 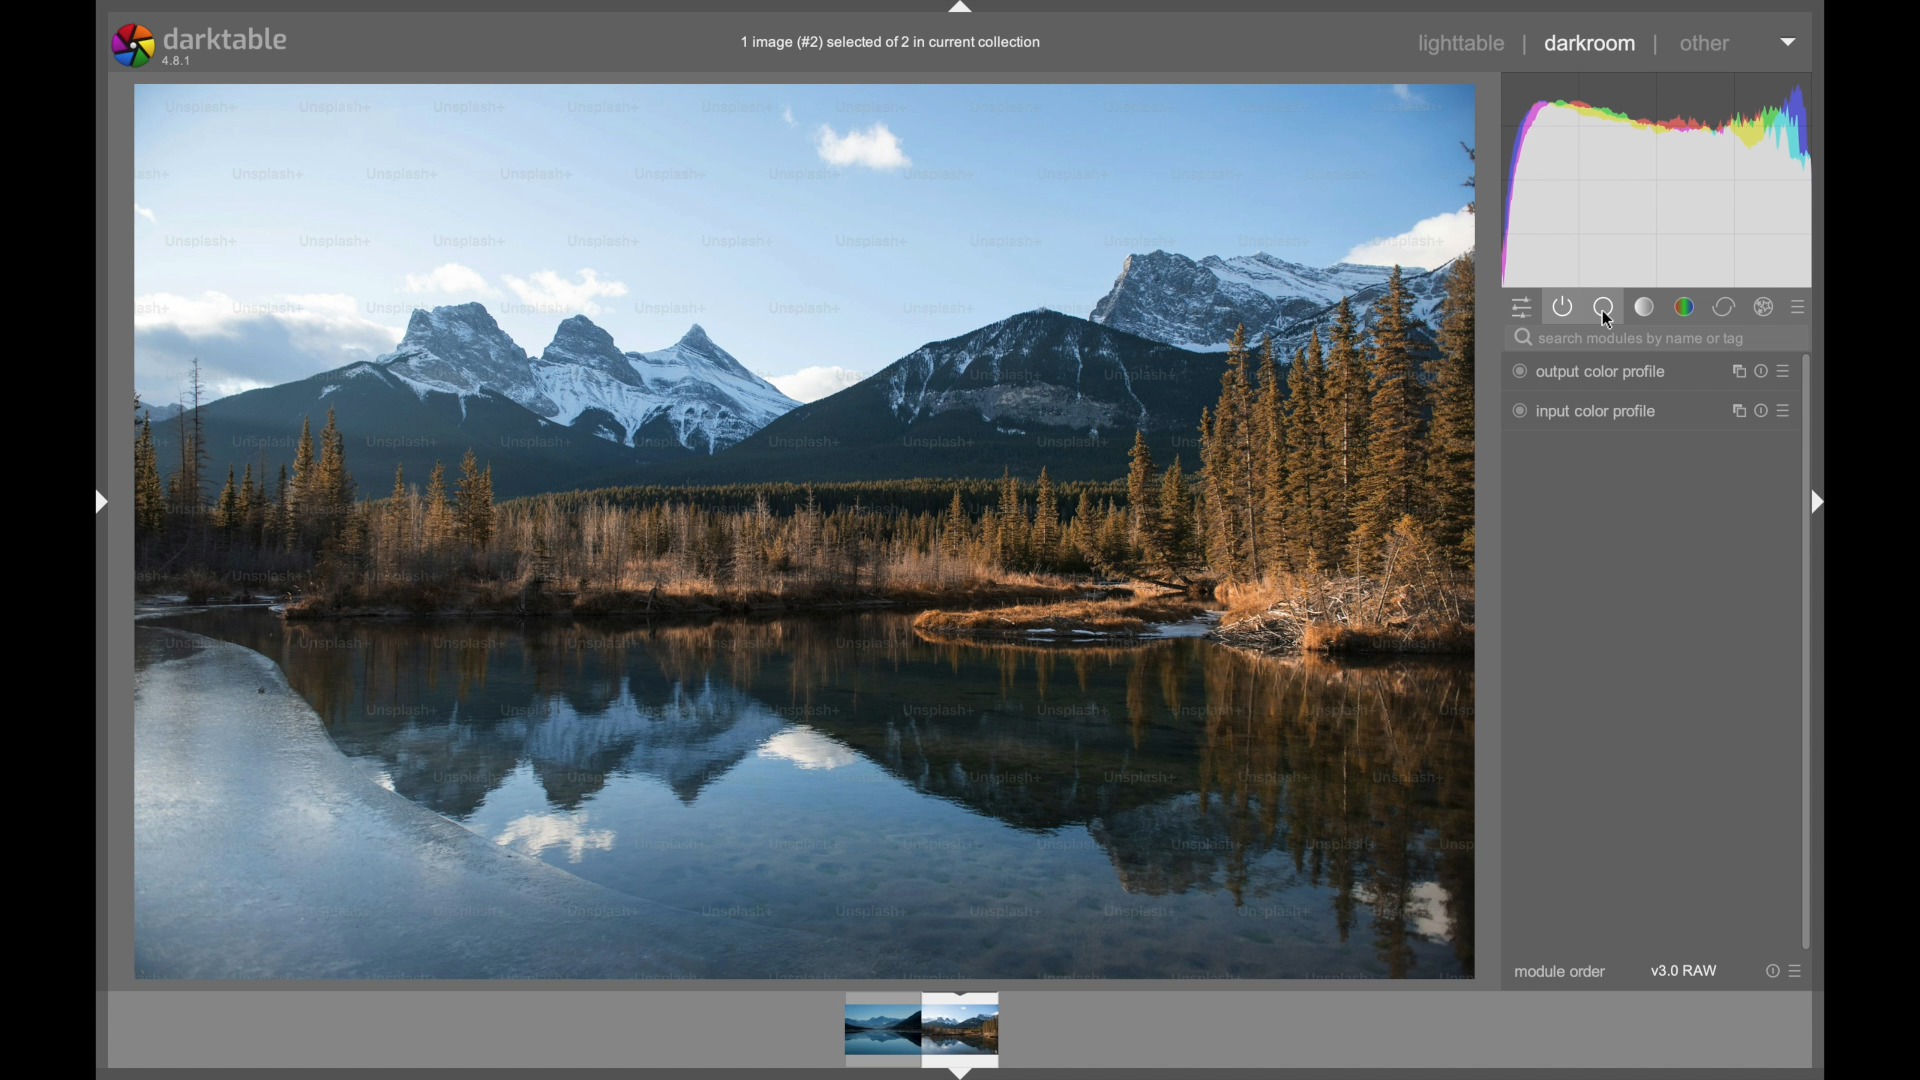 I want to click on preview, so click(x=921, y=1029).